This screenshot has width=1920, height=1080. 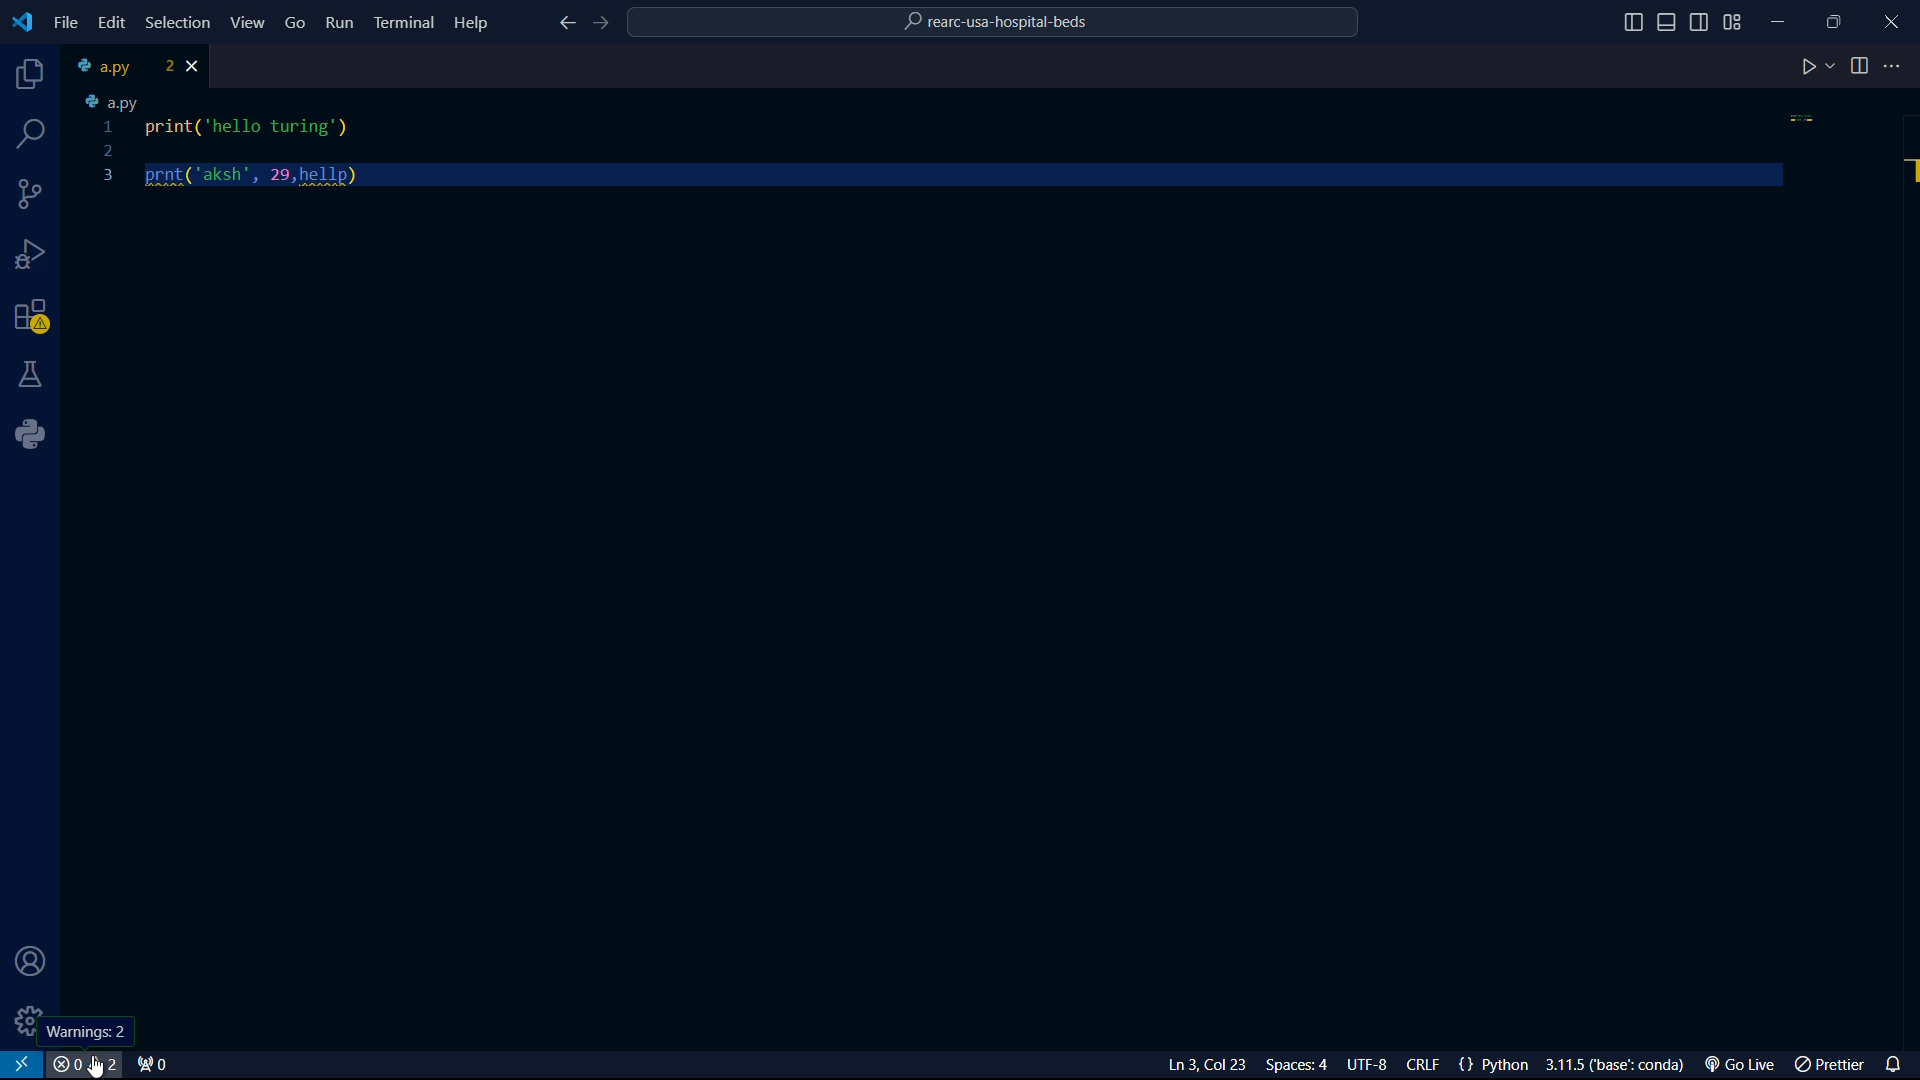 I want to click on Help, so click(x=476, y=21).